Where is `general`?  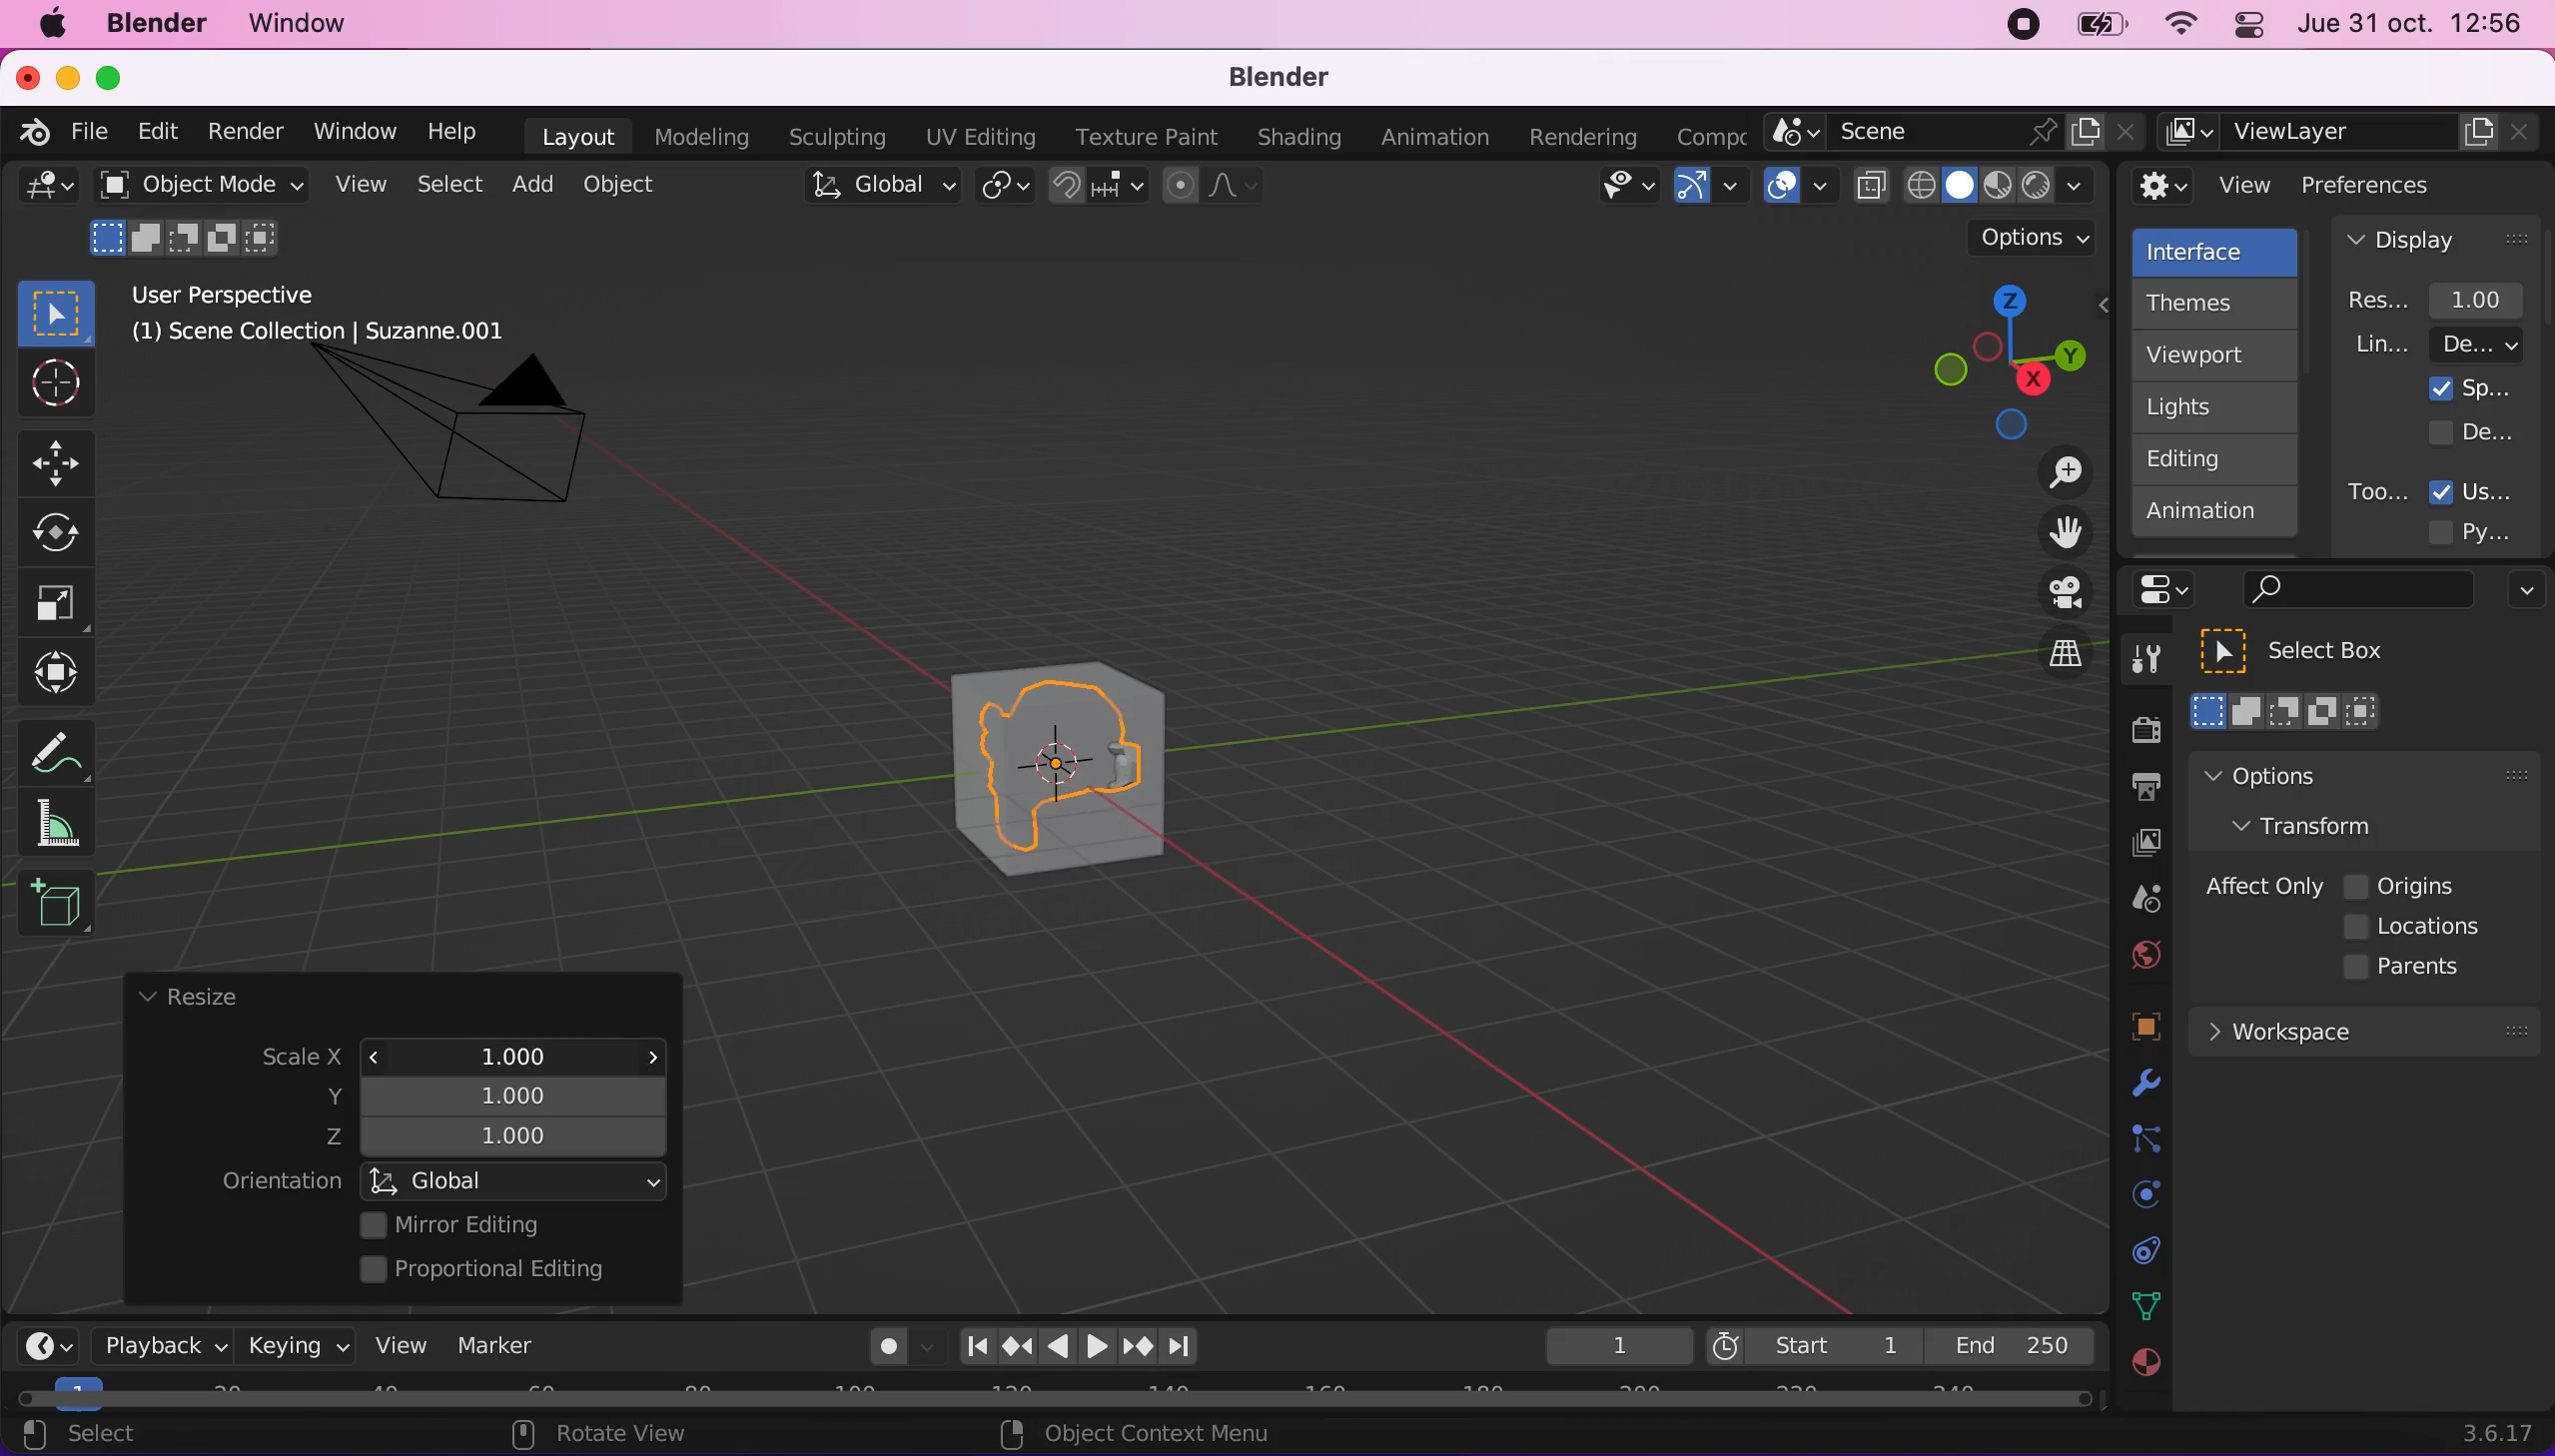 general is located at coordinates (48, 192).